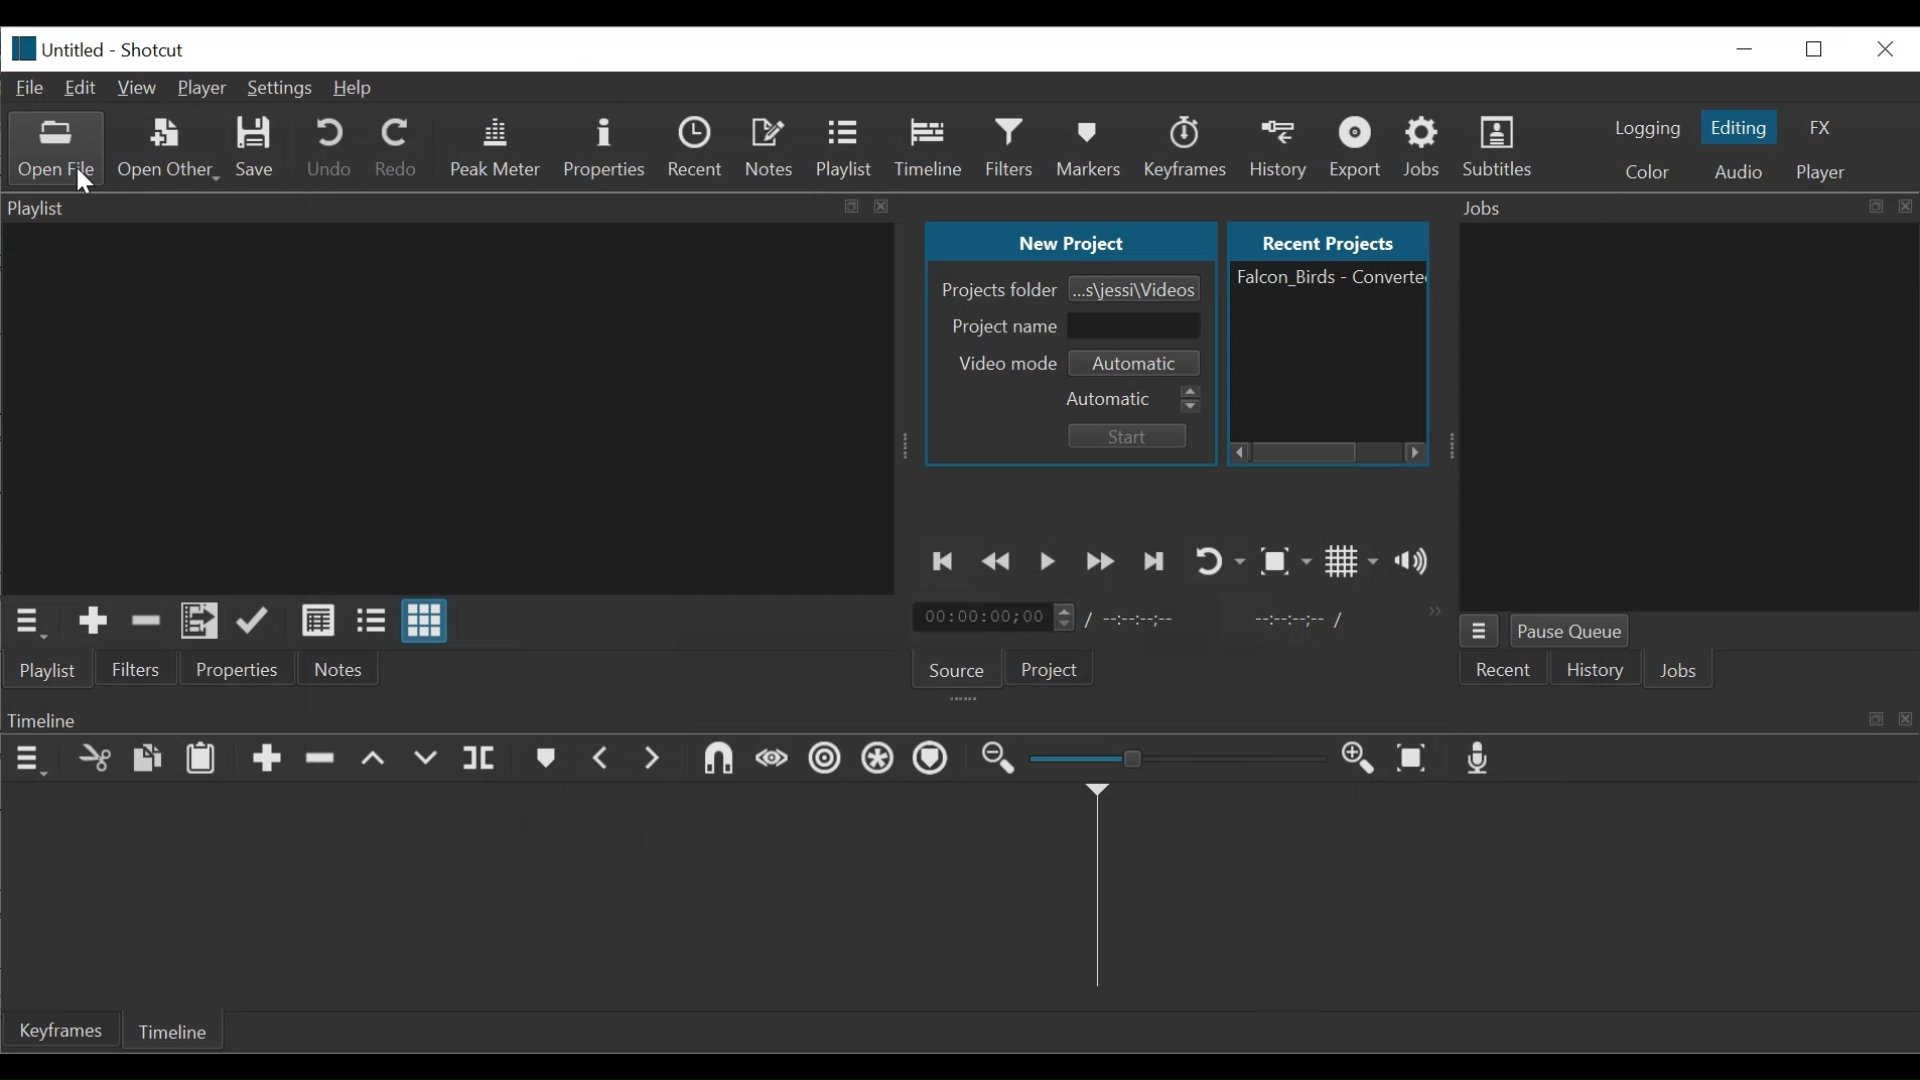 The height and width of the screenshot is (1080, 1920). What do you see at coordinates (772, 760) in the screenshot?
I see `Scrub while dragging` at bounding box center [772, 760].